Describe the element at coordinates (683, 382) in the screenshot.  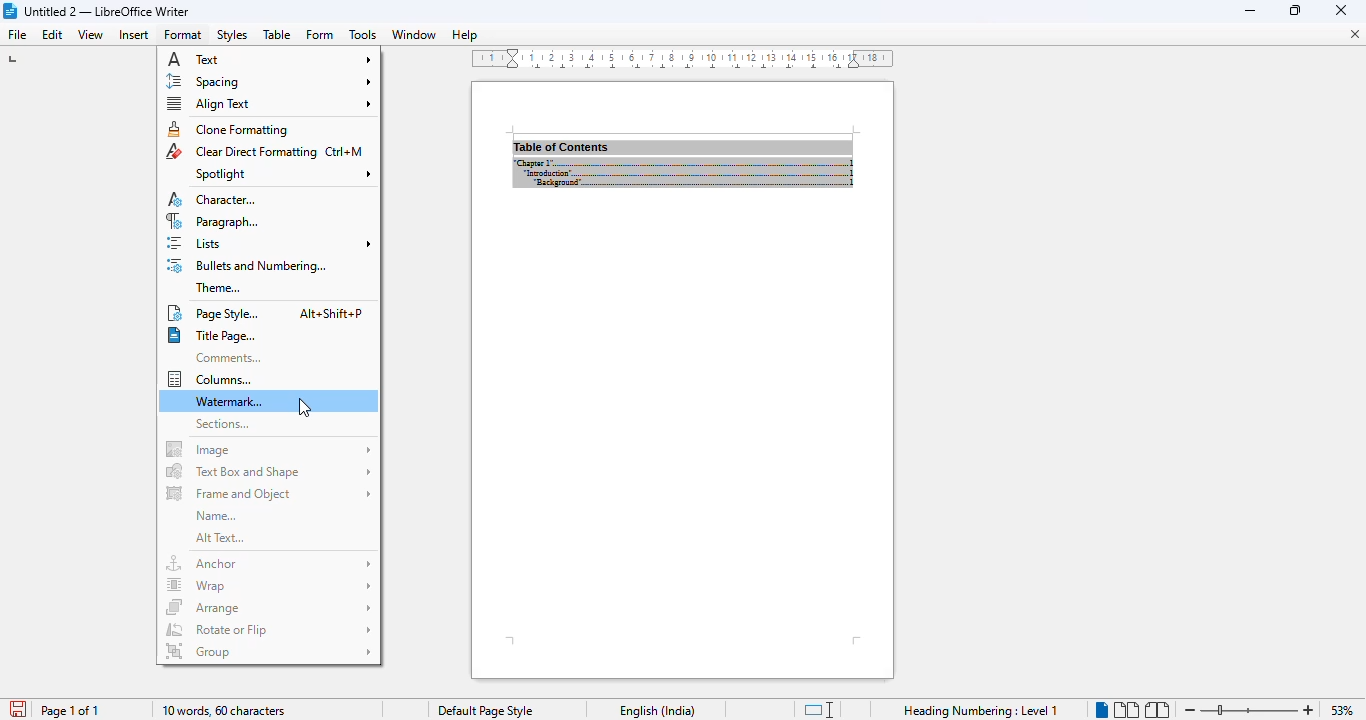
I see `document` at that location.